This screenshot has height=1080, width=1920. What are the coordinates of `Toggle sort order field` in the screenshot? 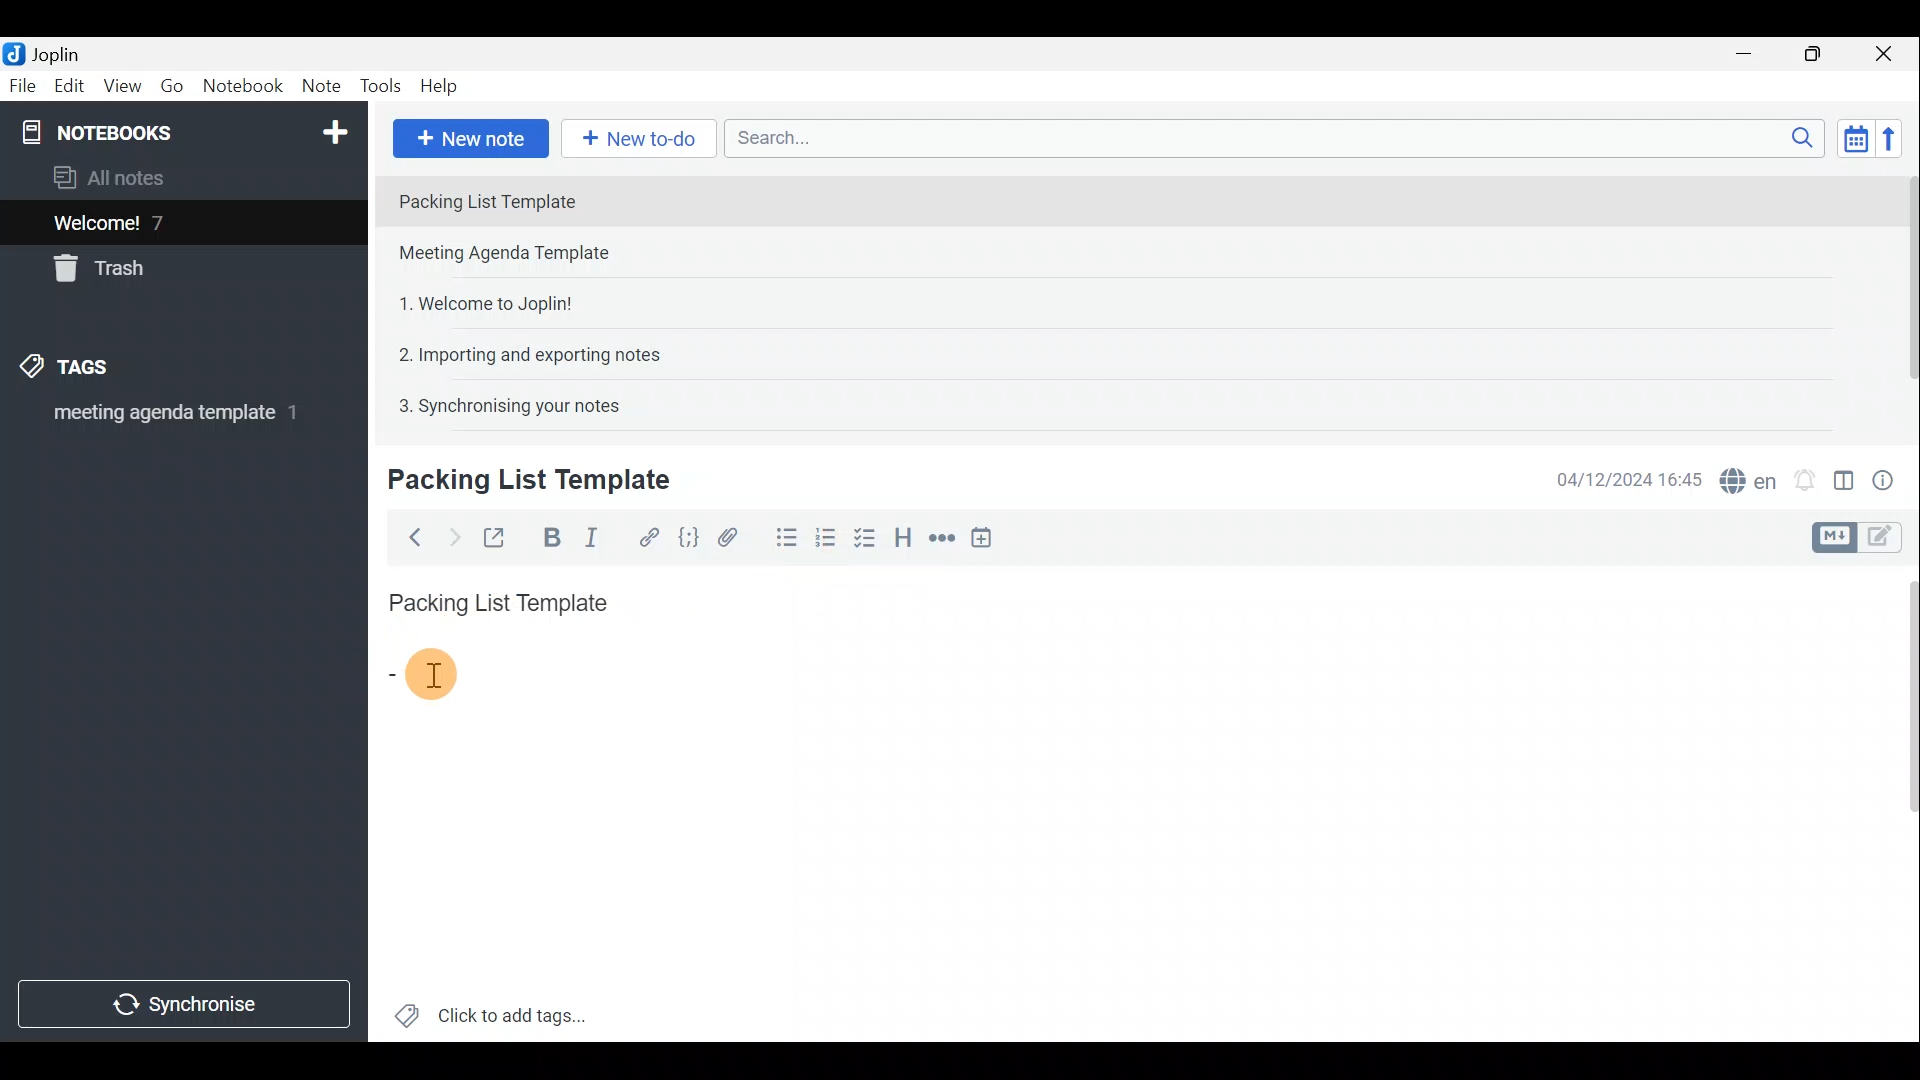 It's located at (1849, 138).